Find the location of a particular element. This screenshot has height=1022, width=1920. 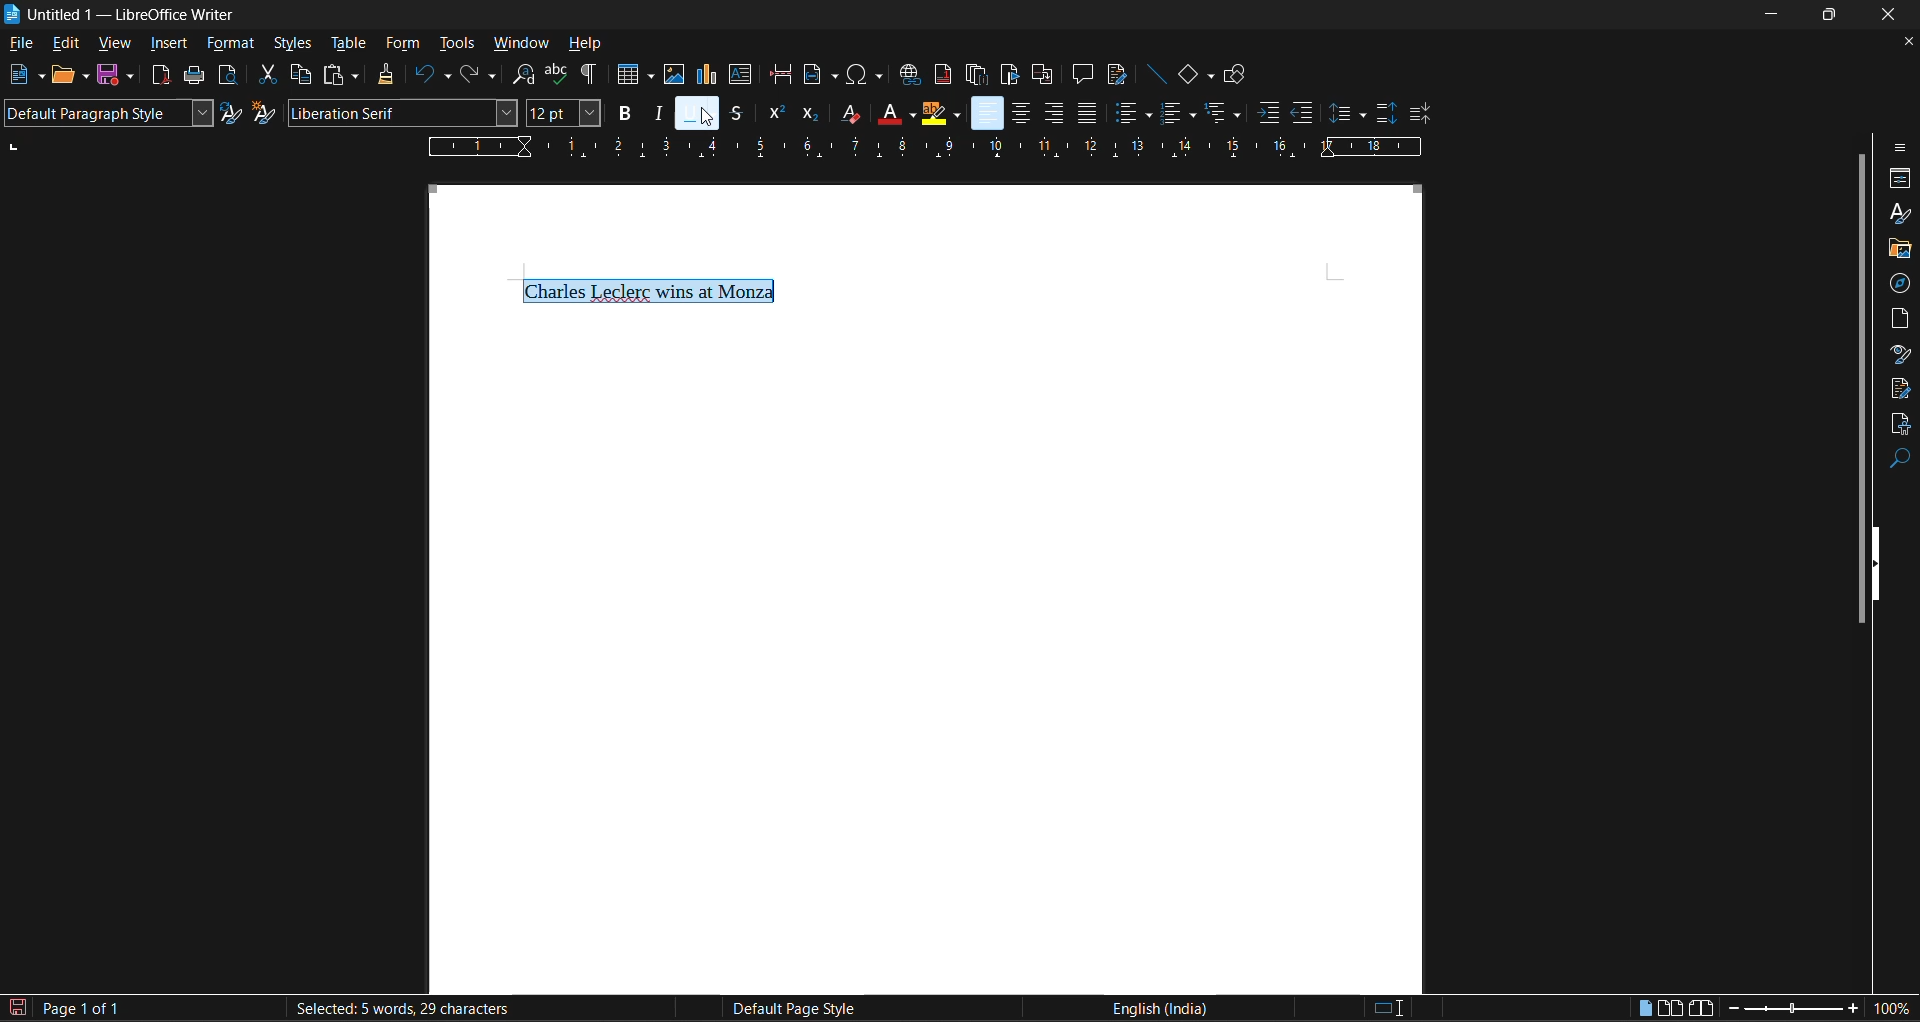

insert field is located at coordinates (815, 72).